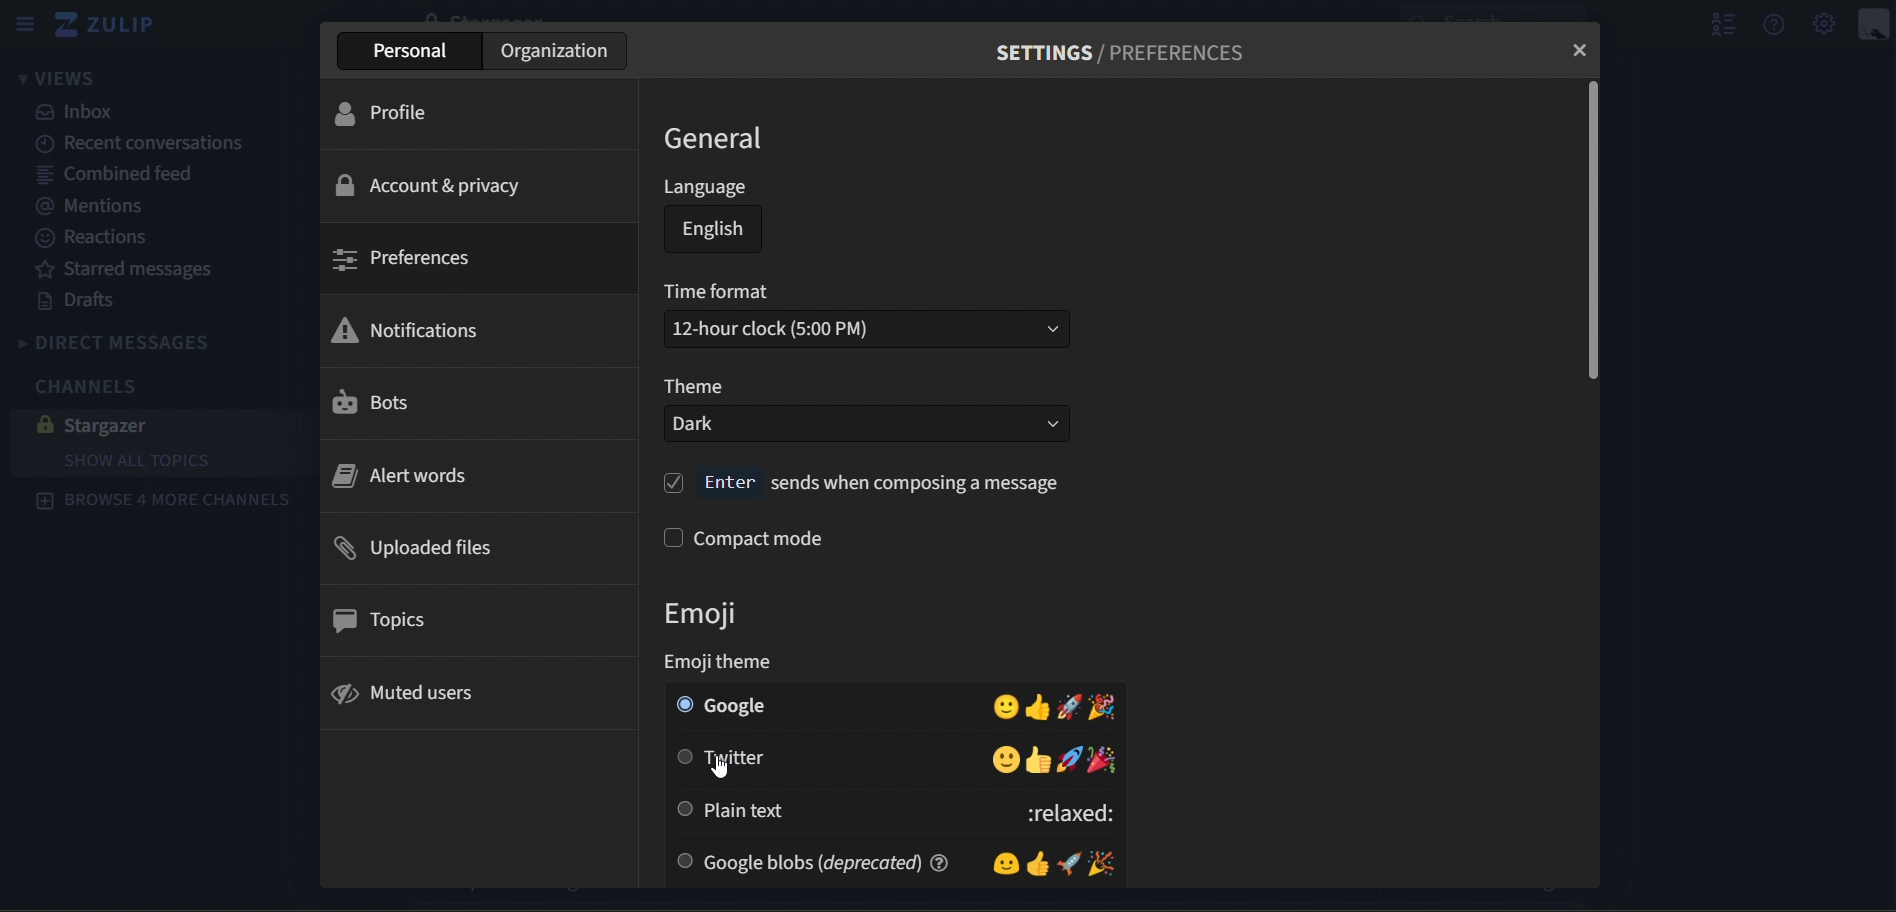 This screenshot has height=912, width=1896. What do you see at coordinates (719, 612) in the screenshot?
I see `emoji` at bounding box center [719, 612].